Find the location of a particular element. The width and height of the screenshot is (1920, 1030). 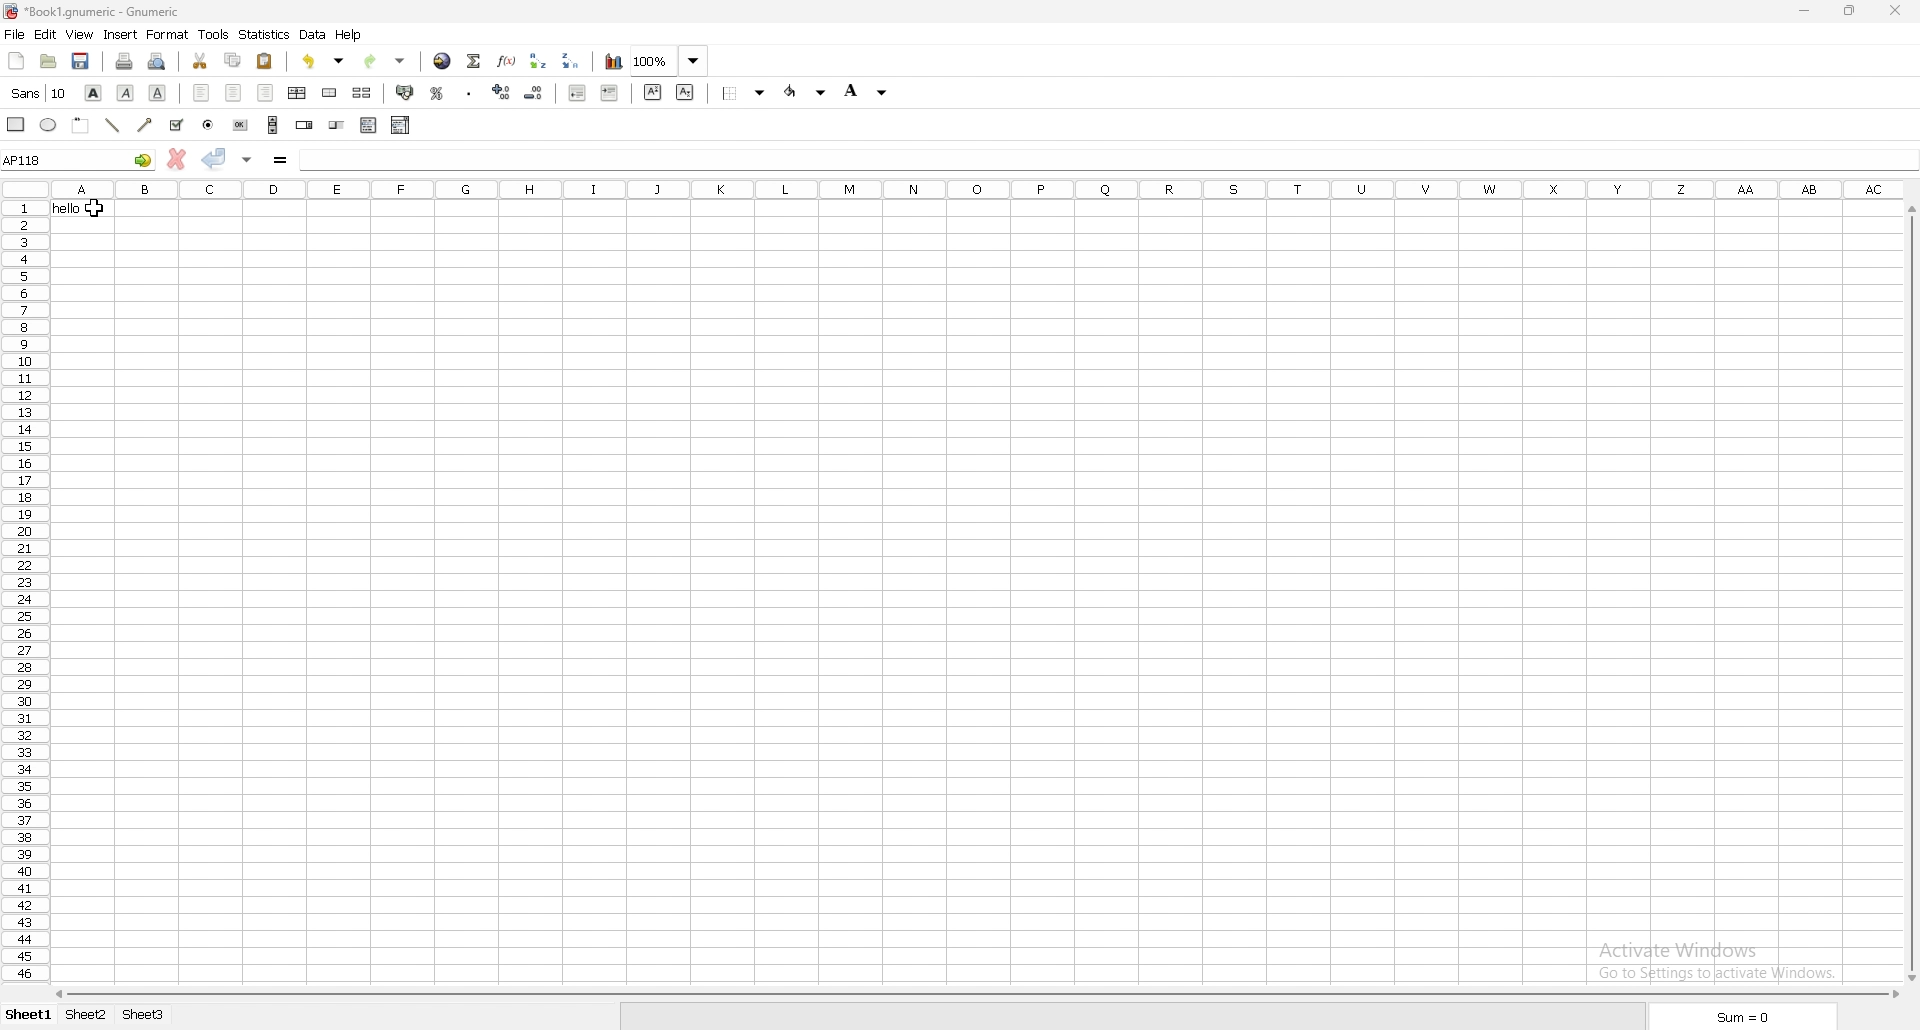

scroll bar is located at coordinates (1912, 595).